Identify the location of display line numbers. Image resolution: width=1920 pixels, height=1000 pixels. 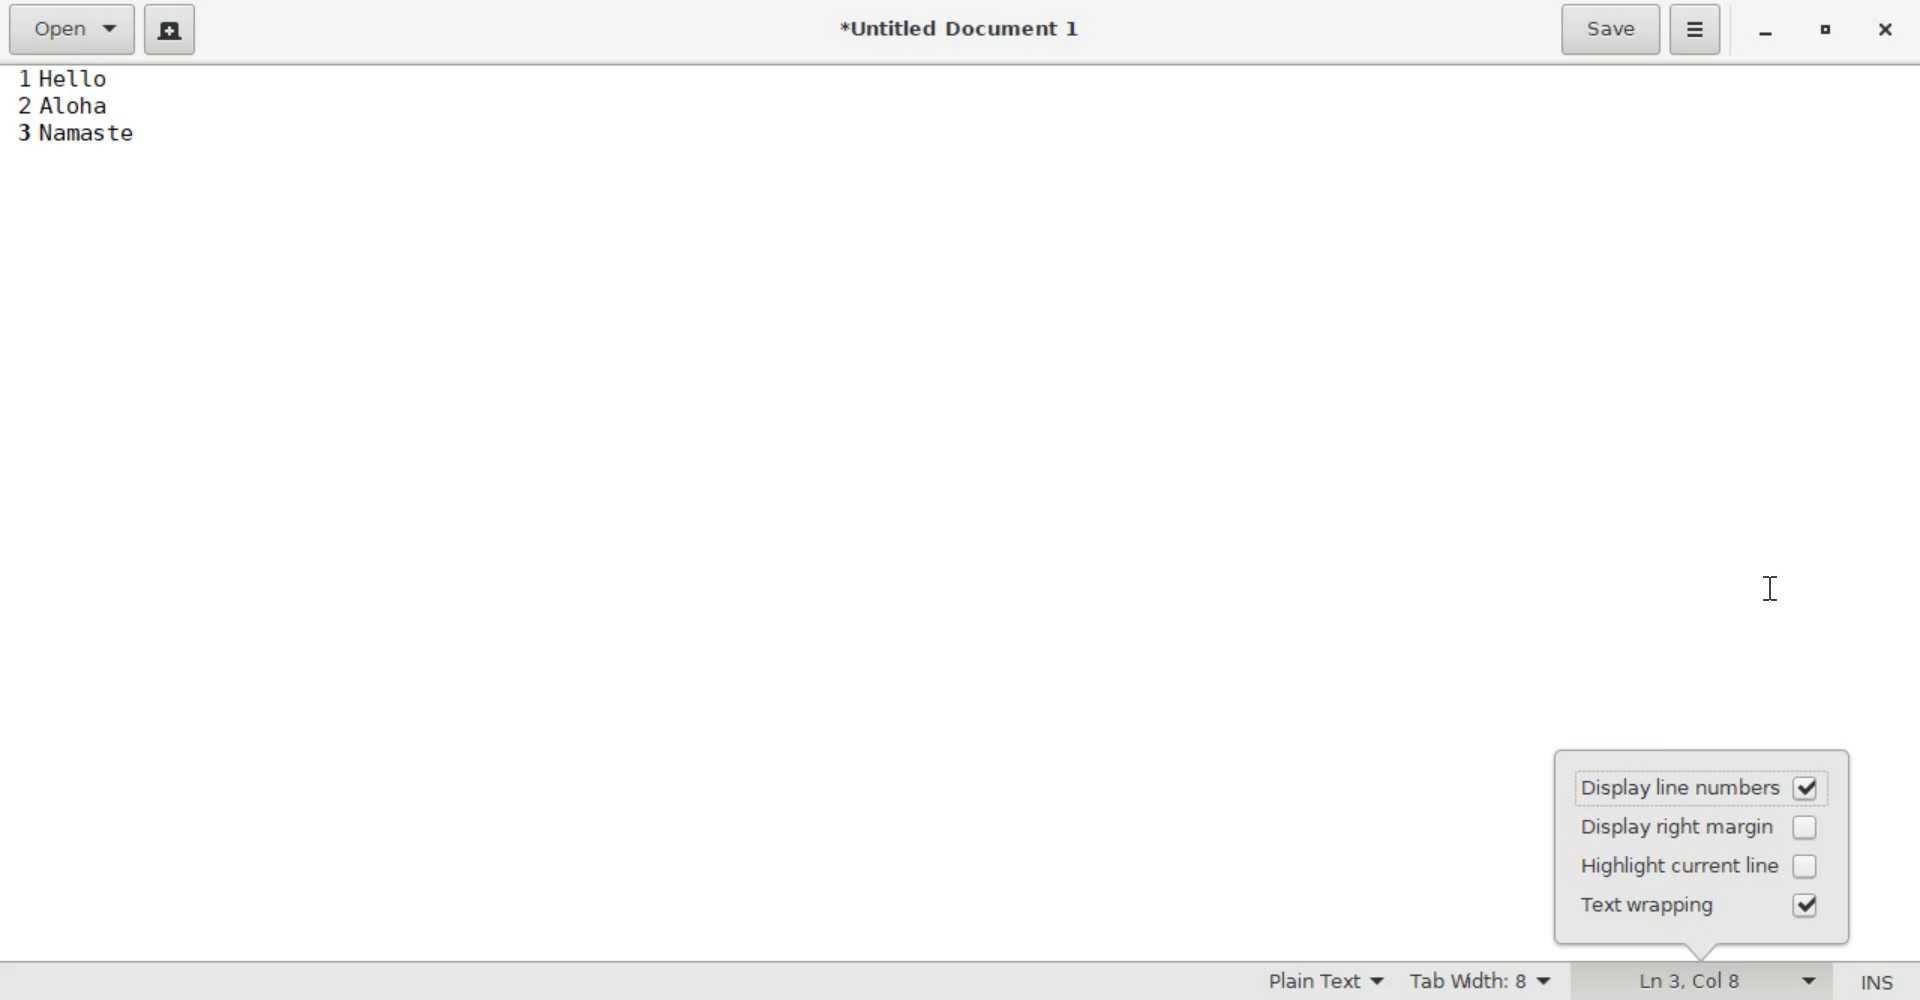
(1672, 791).